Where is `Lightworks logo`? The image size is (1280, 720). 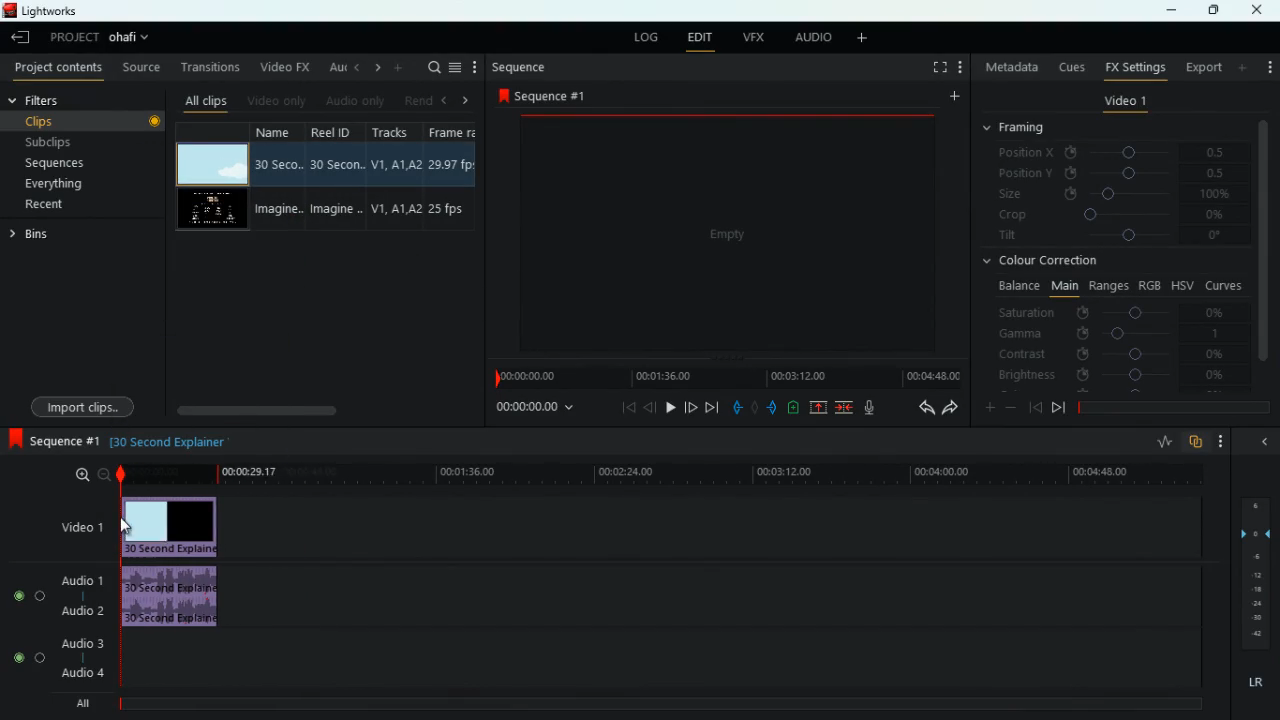
Lightworks logo is located at coordinates (9, 10).